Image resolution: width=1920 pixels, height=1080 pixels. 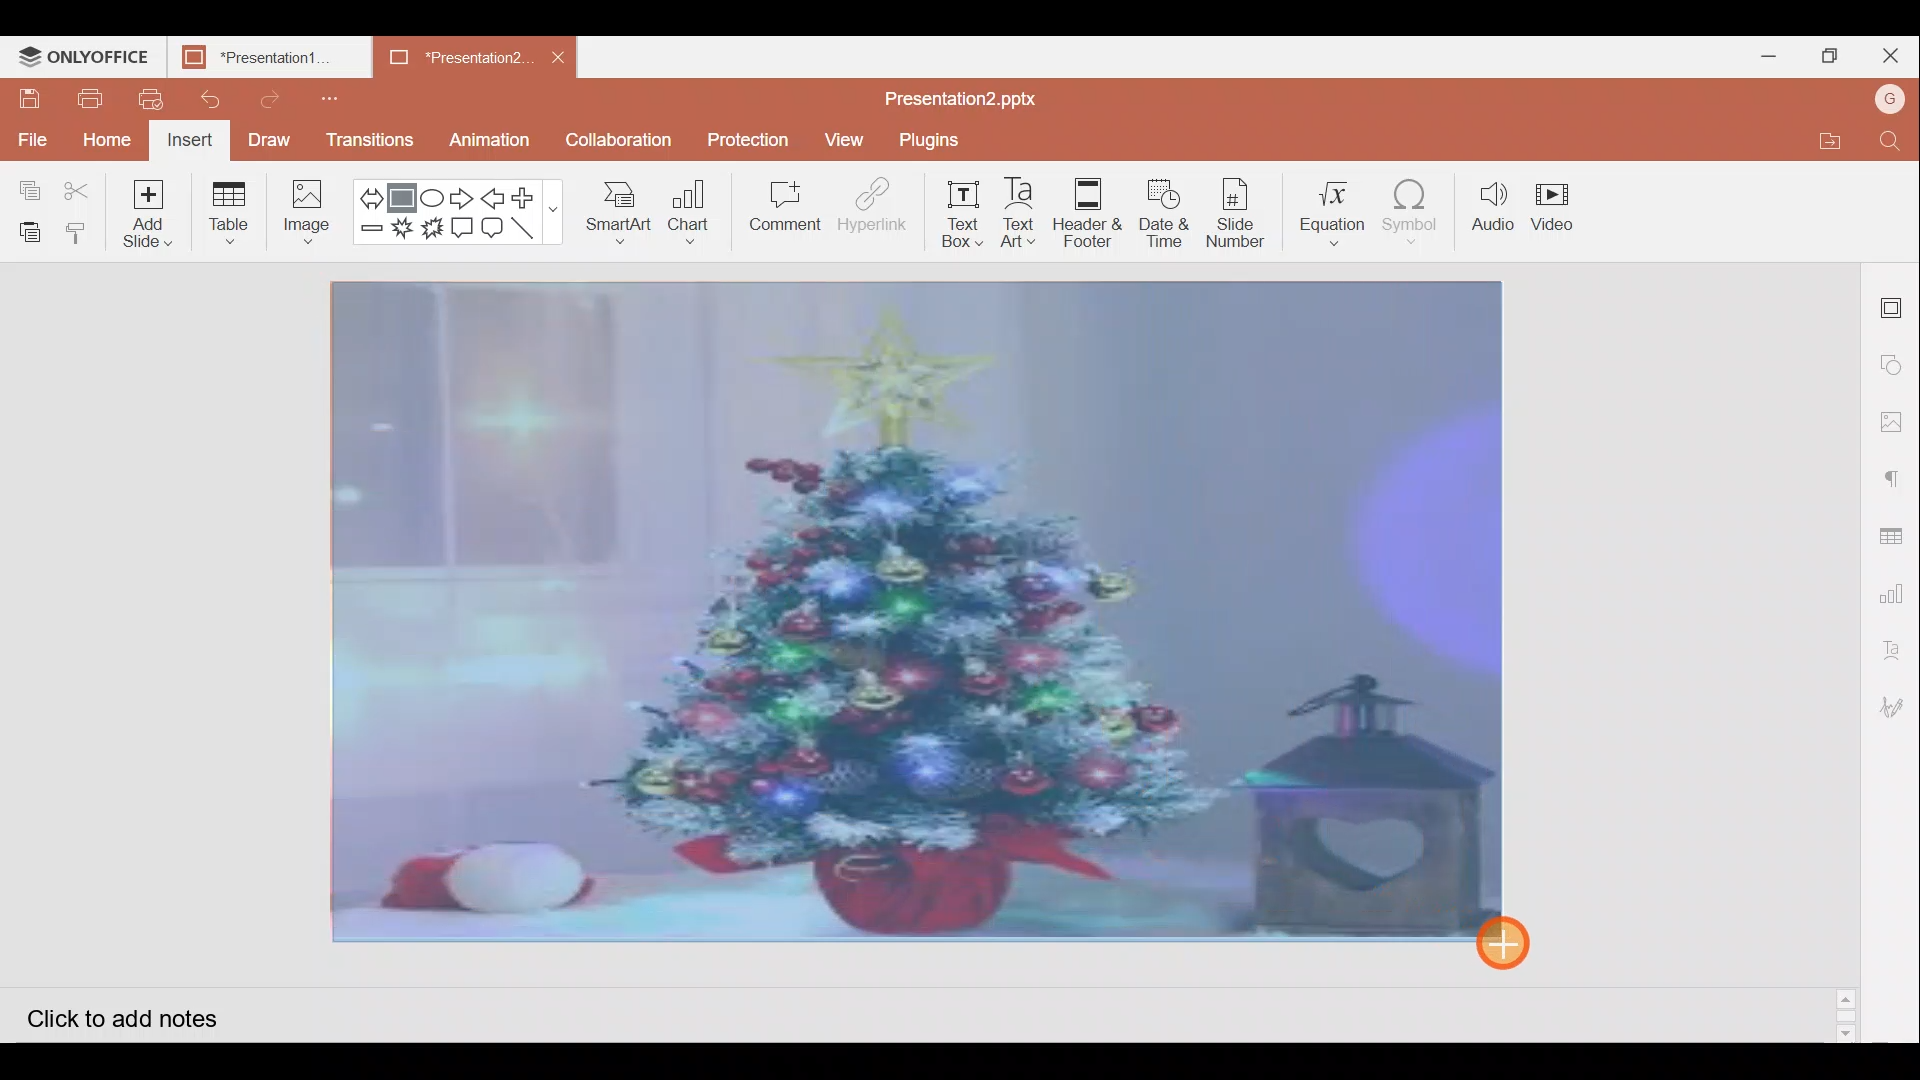 What do you see at coordinates (557, 56) in the screenshot?
I see `Close document` at bounding box center [557, 56].